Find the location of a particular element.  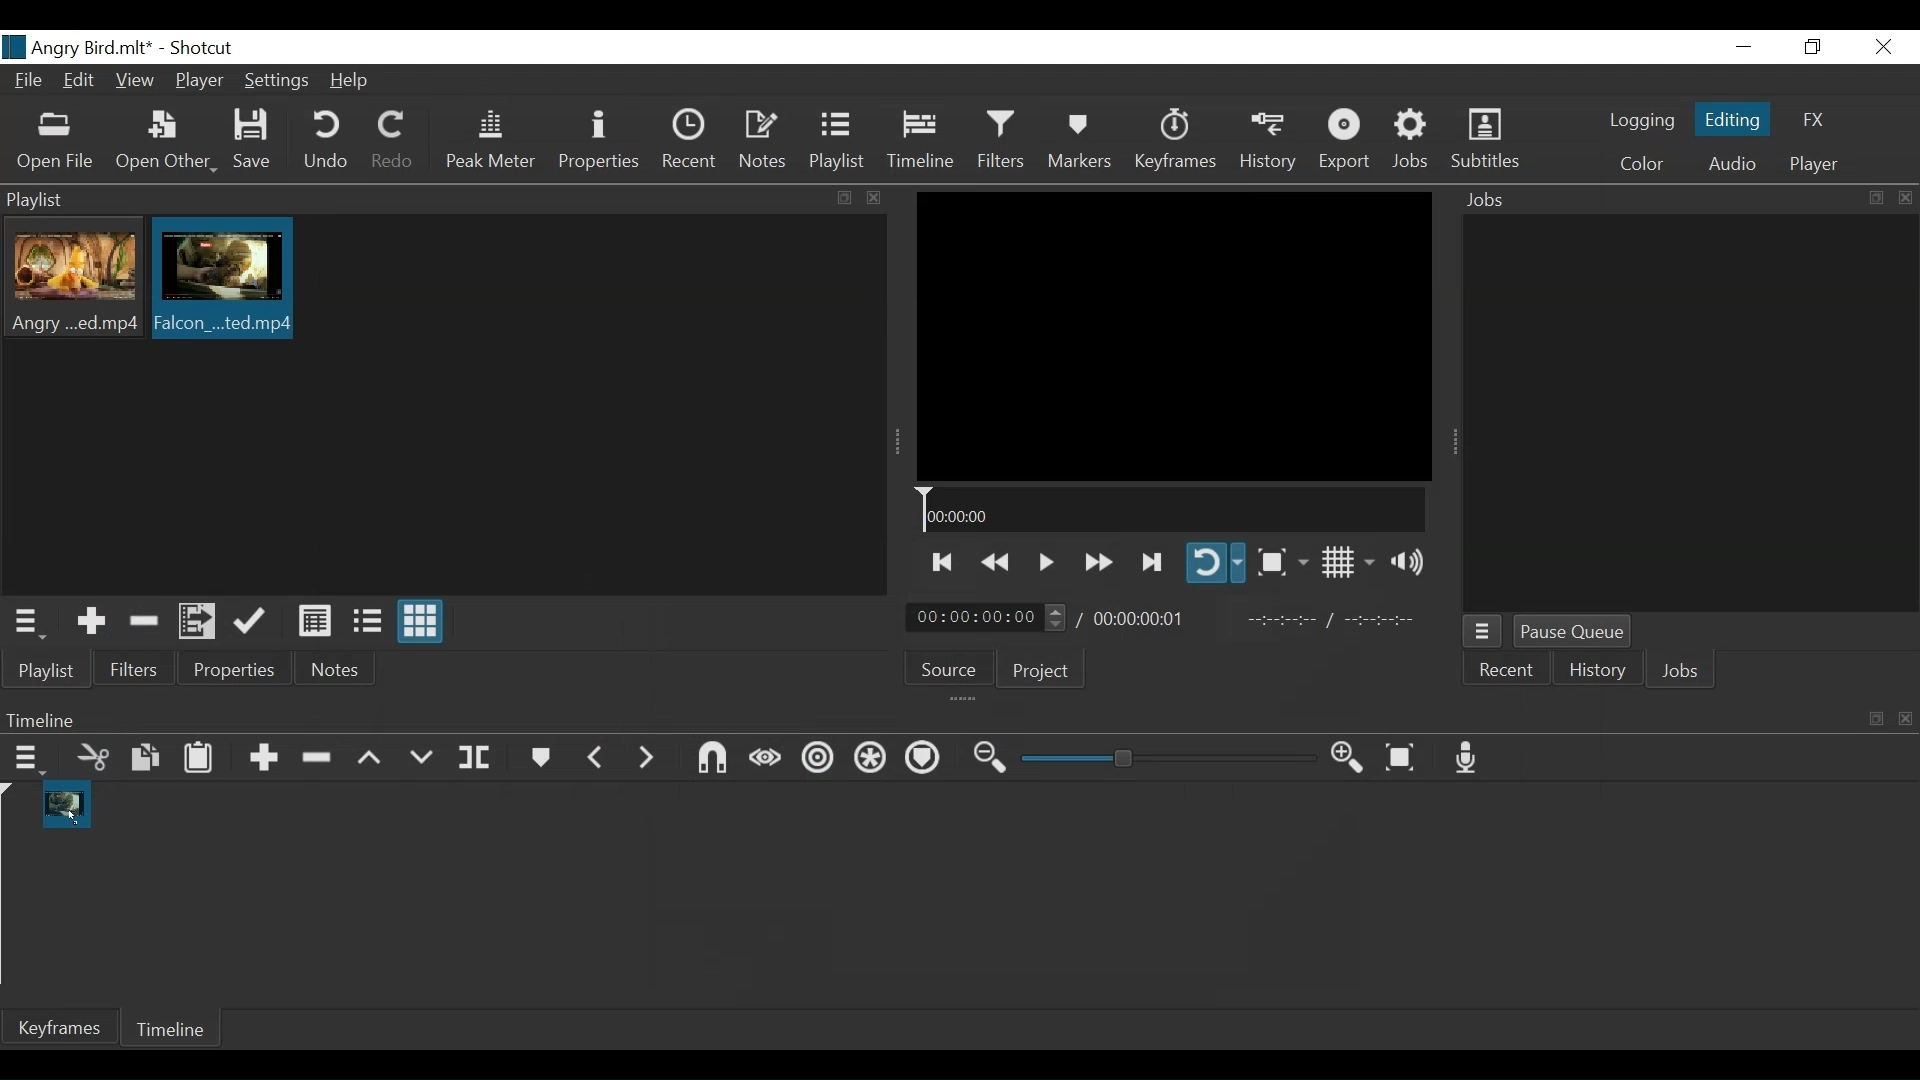

copy is located at coordinates (1876, 720).